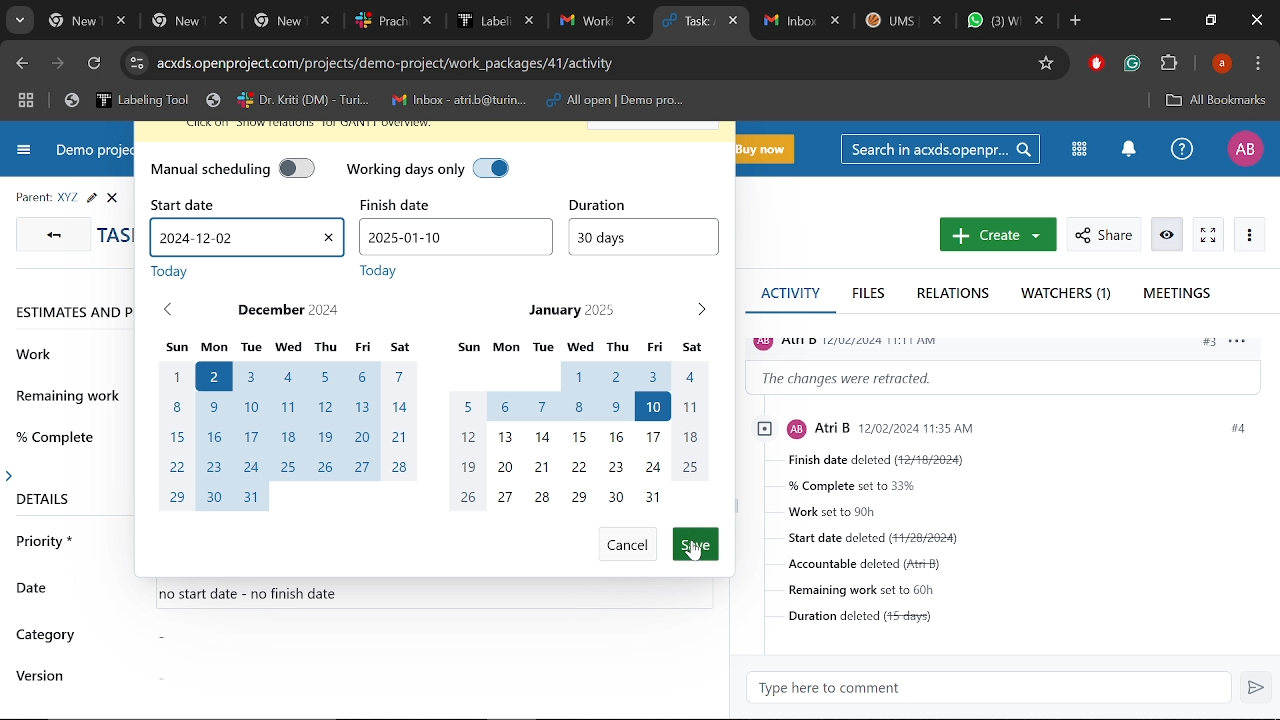 This screenshot has width=1280, height=720. Describe the element at coordinates (217, 377) in the screenshot. I see `start date` at that location.